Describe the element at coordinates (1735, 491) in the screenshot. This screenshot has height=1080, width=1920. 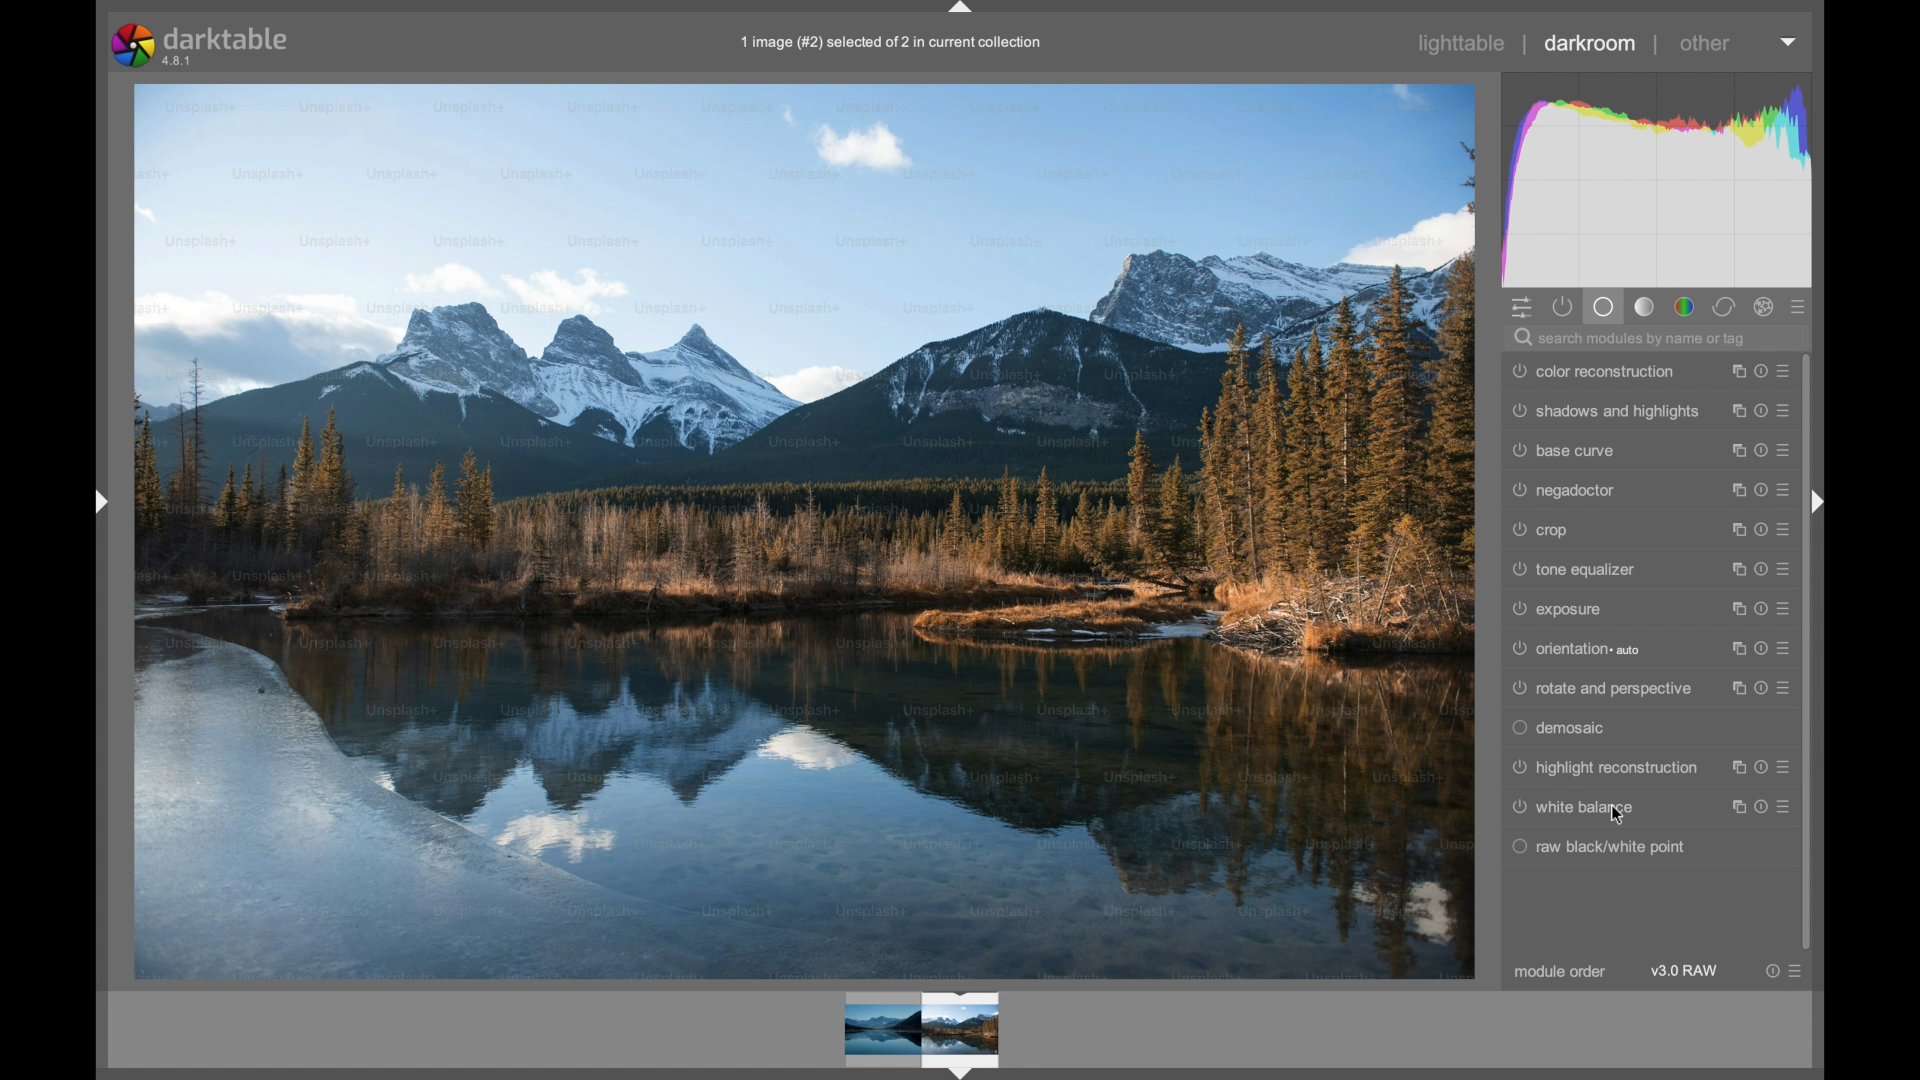
I see `instance` at that location.